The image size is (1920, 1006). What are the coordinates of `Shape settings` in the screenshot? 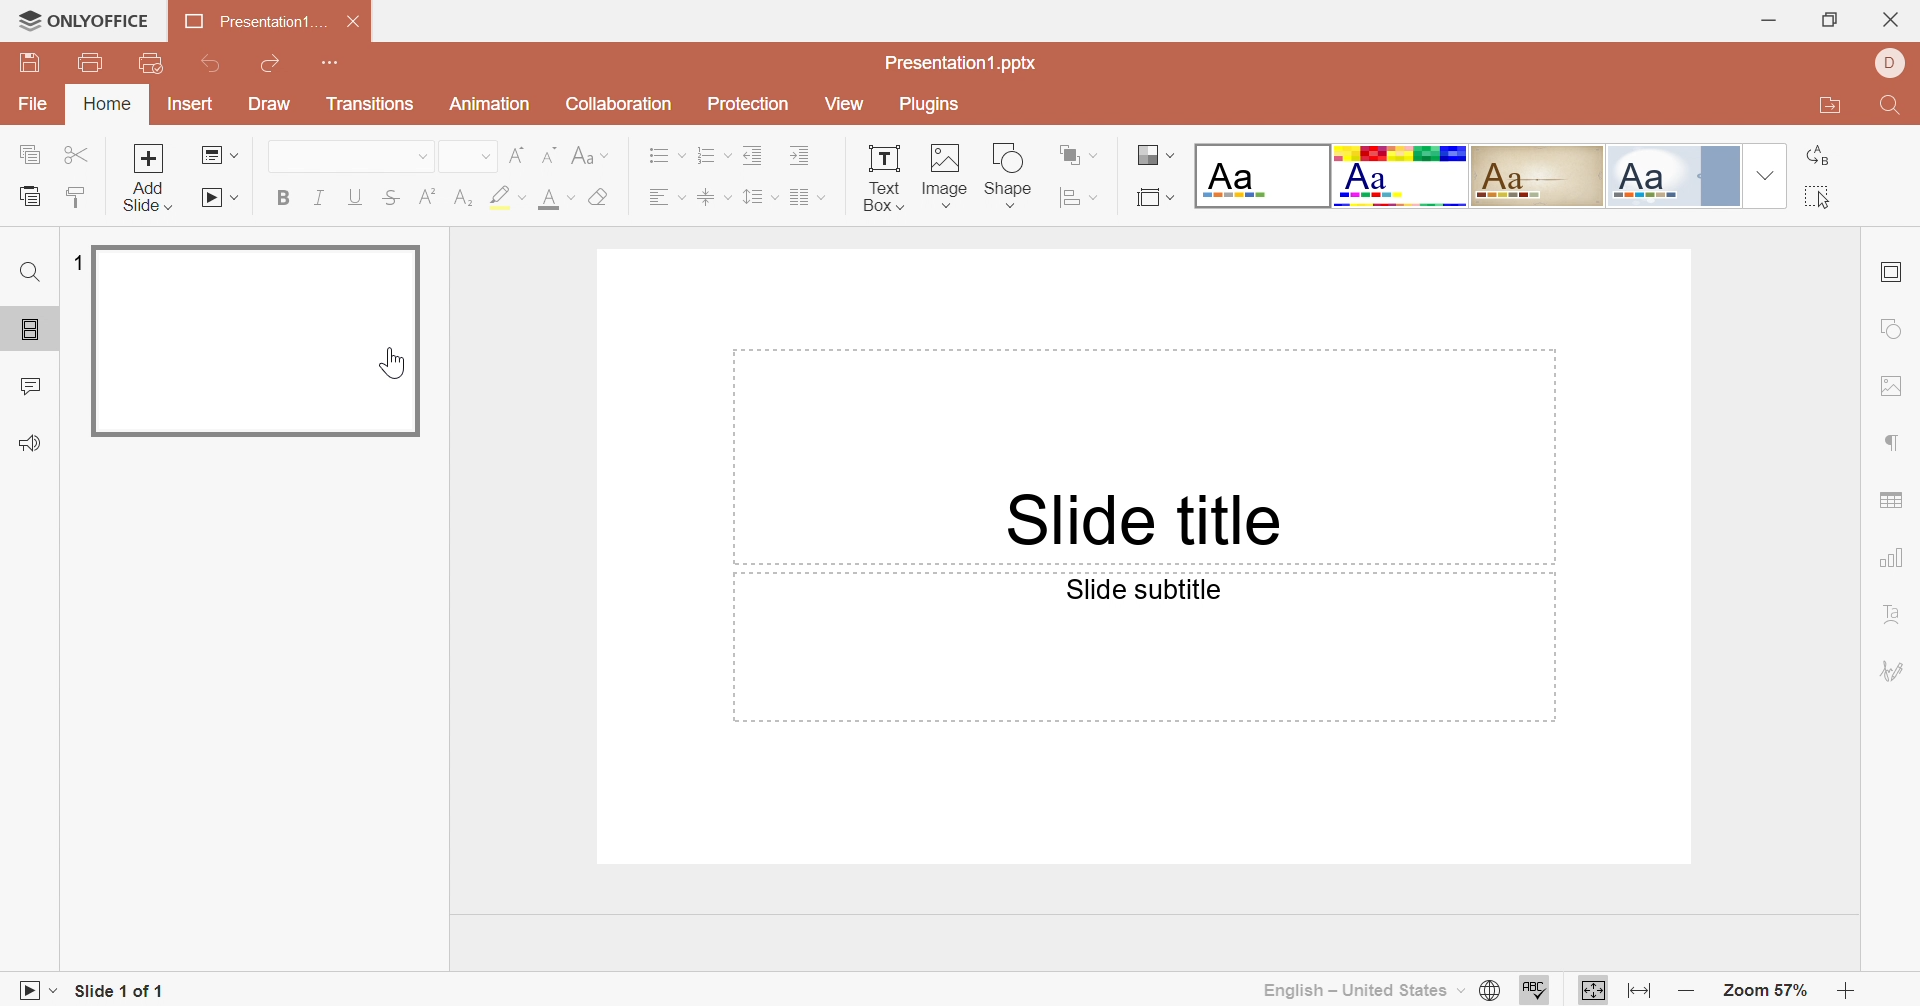 It's located at (1888, 326).